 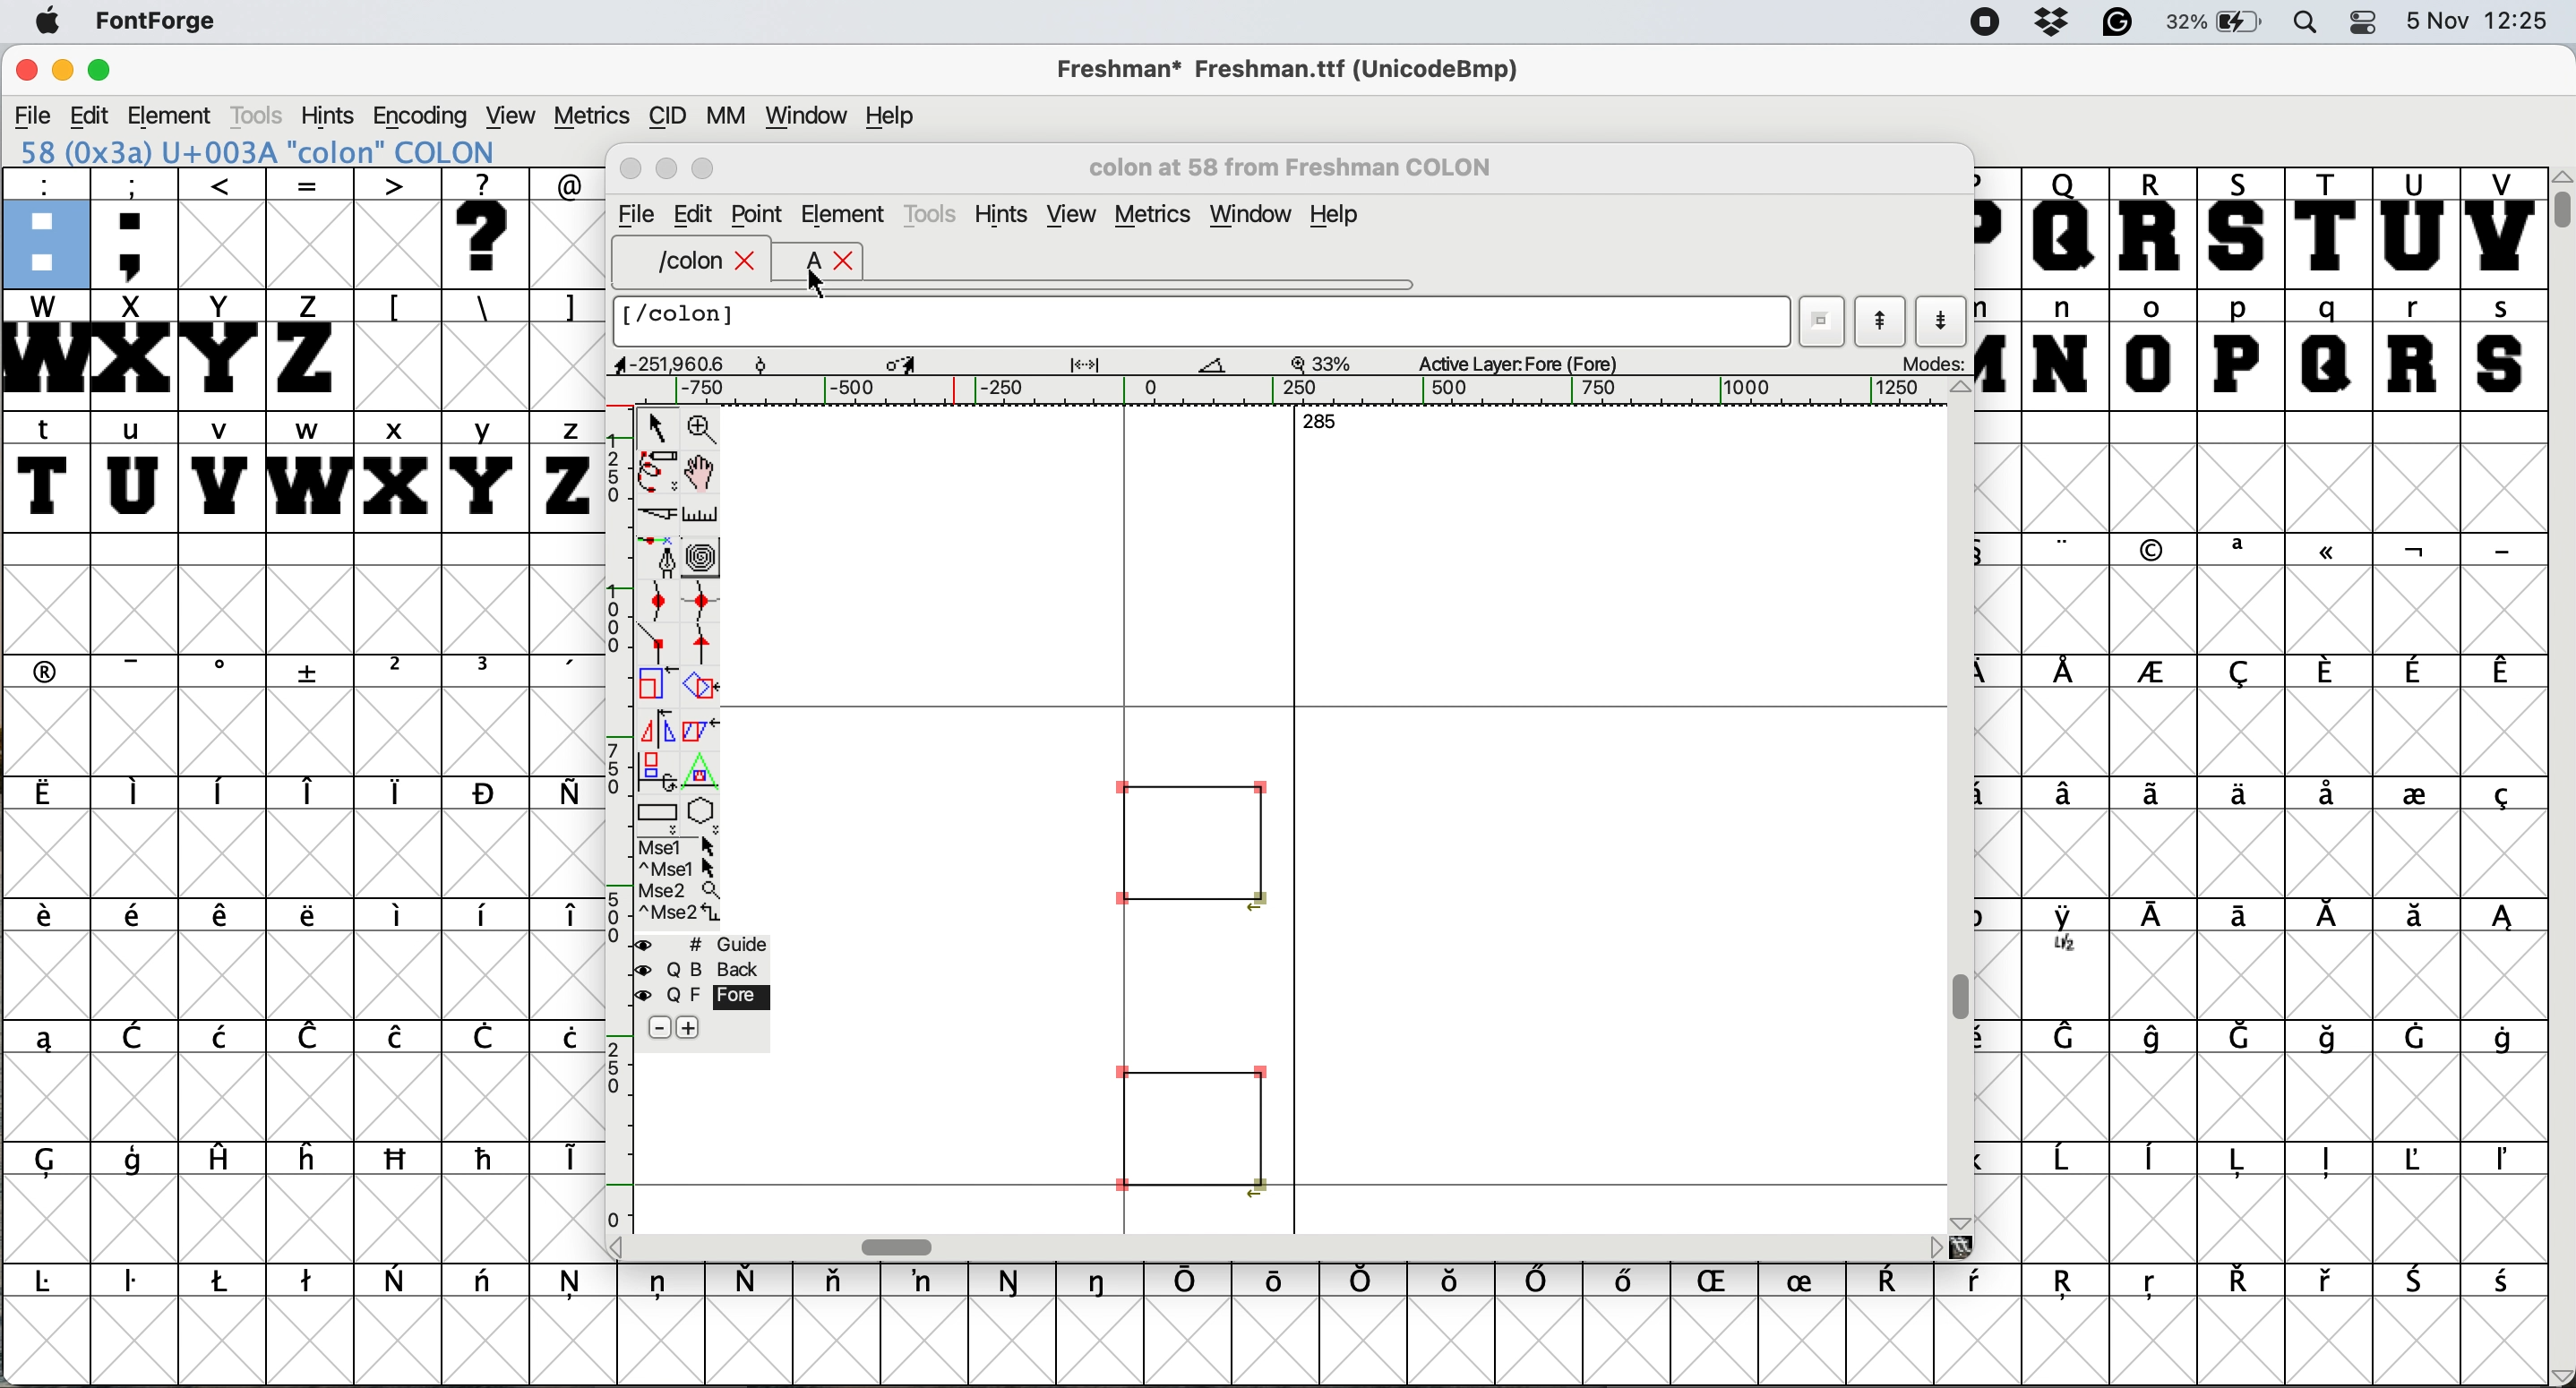 I want to click on symbol, so click(x=59, y=1161).